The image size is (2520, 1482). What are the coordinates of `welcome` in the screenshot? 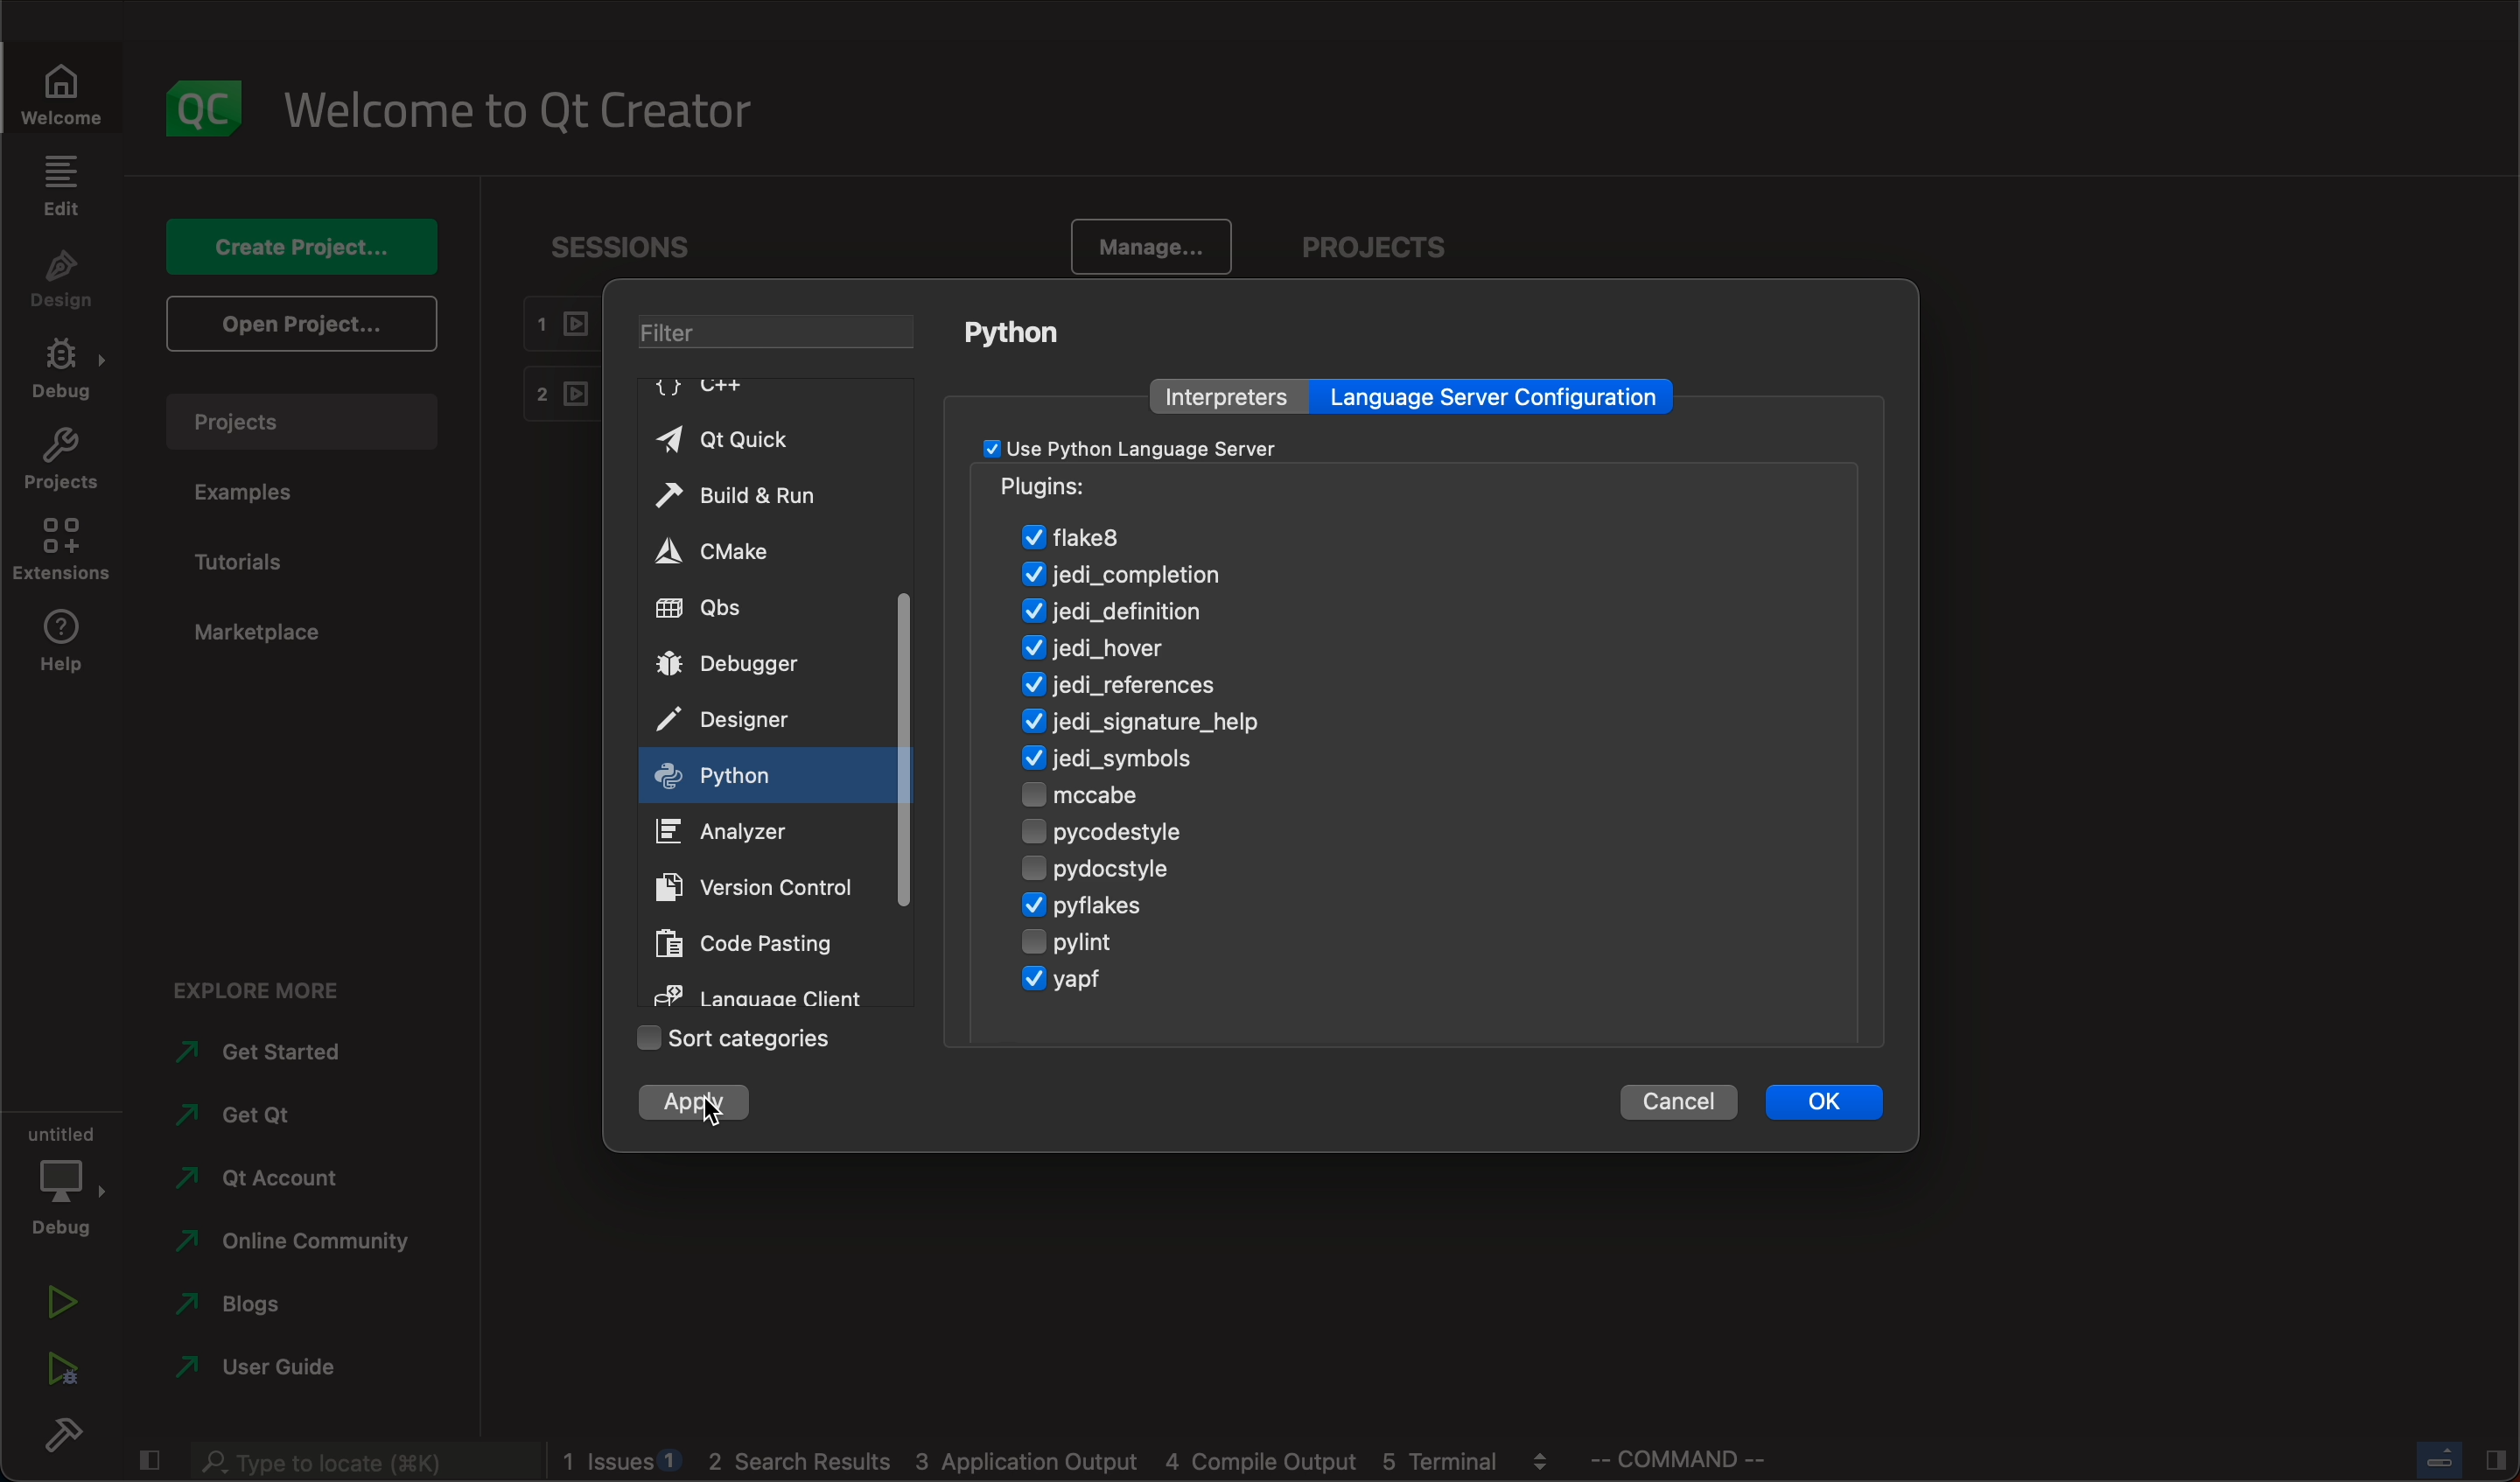 It's located at (525, 110).